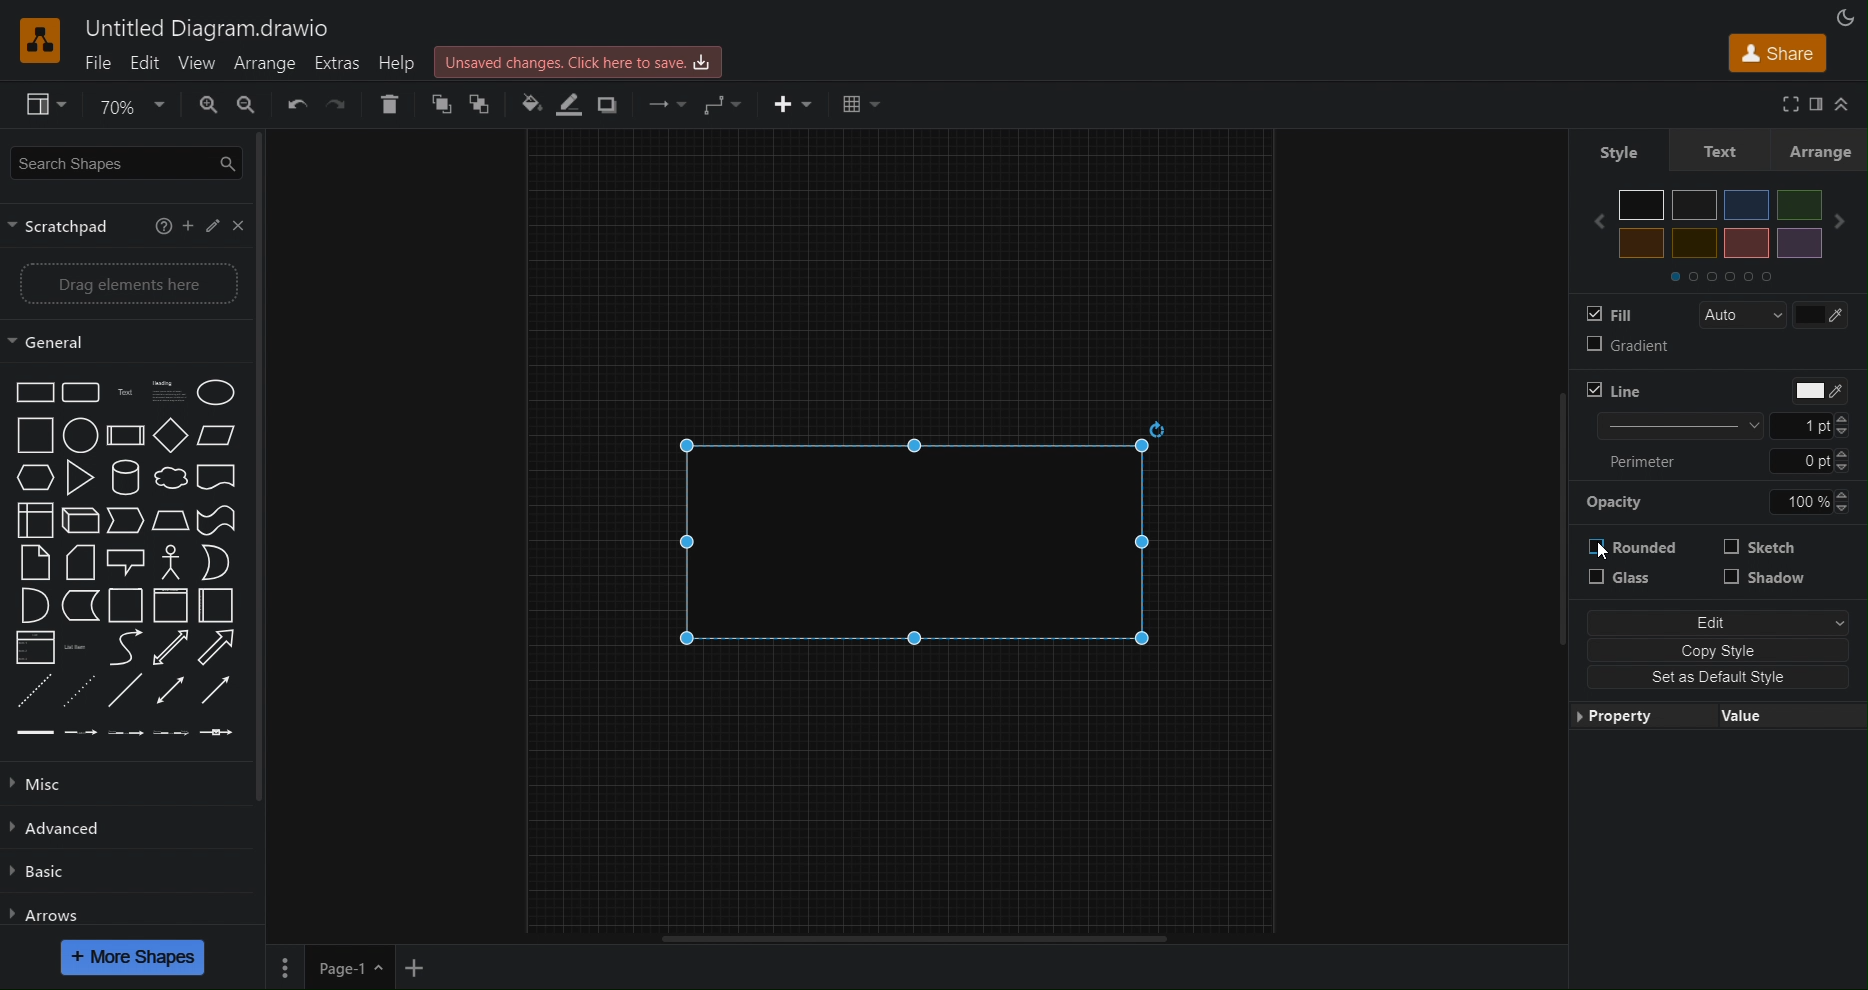 The width and height of the screenshot is (1868, 990). I want to click on Unsaved Changes. Click here to save, so click(581, 60).